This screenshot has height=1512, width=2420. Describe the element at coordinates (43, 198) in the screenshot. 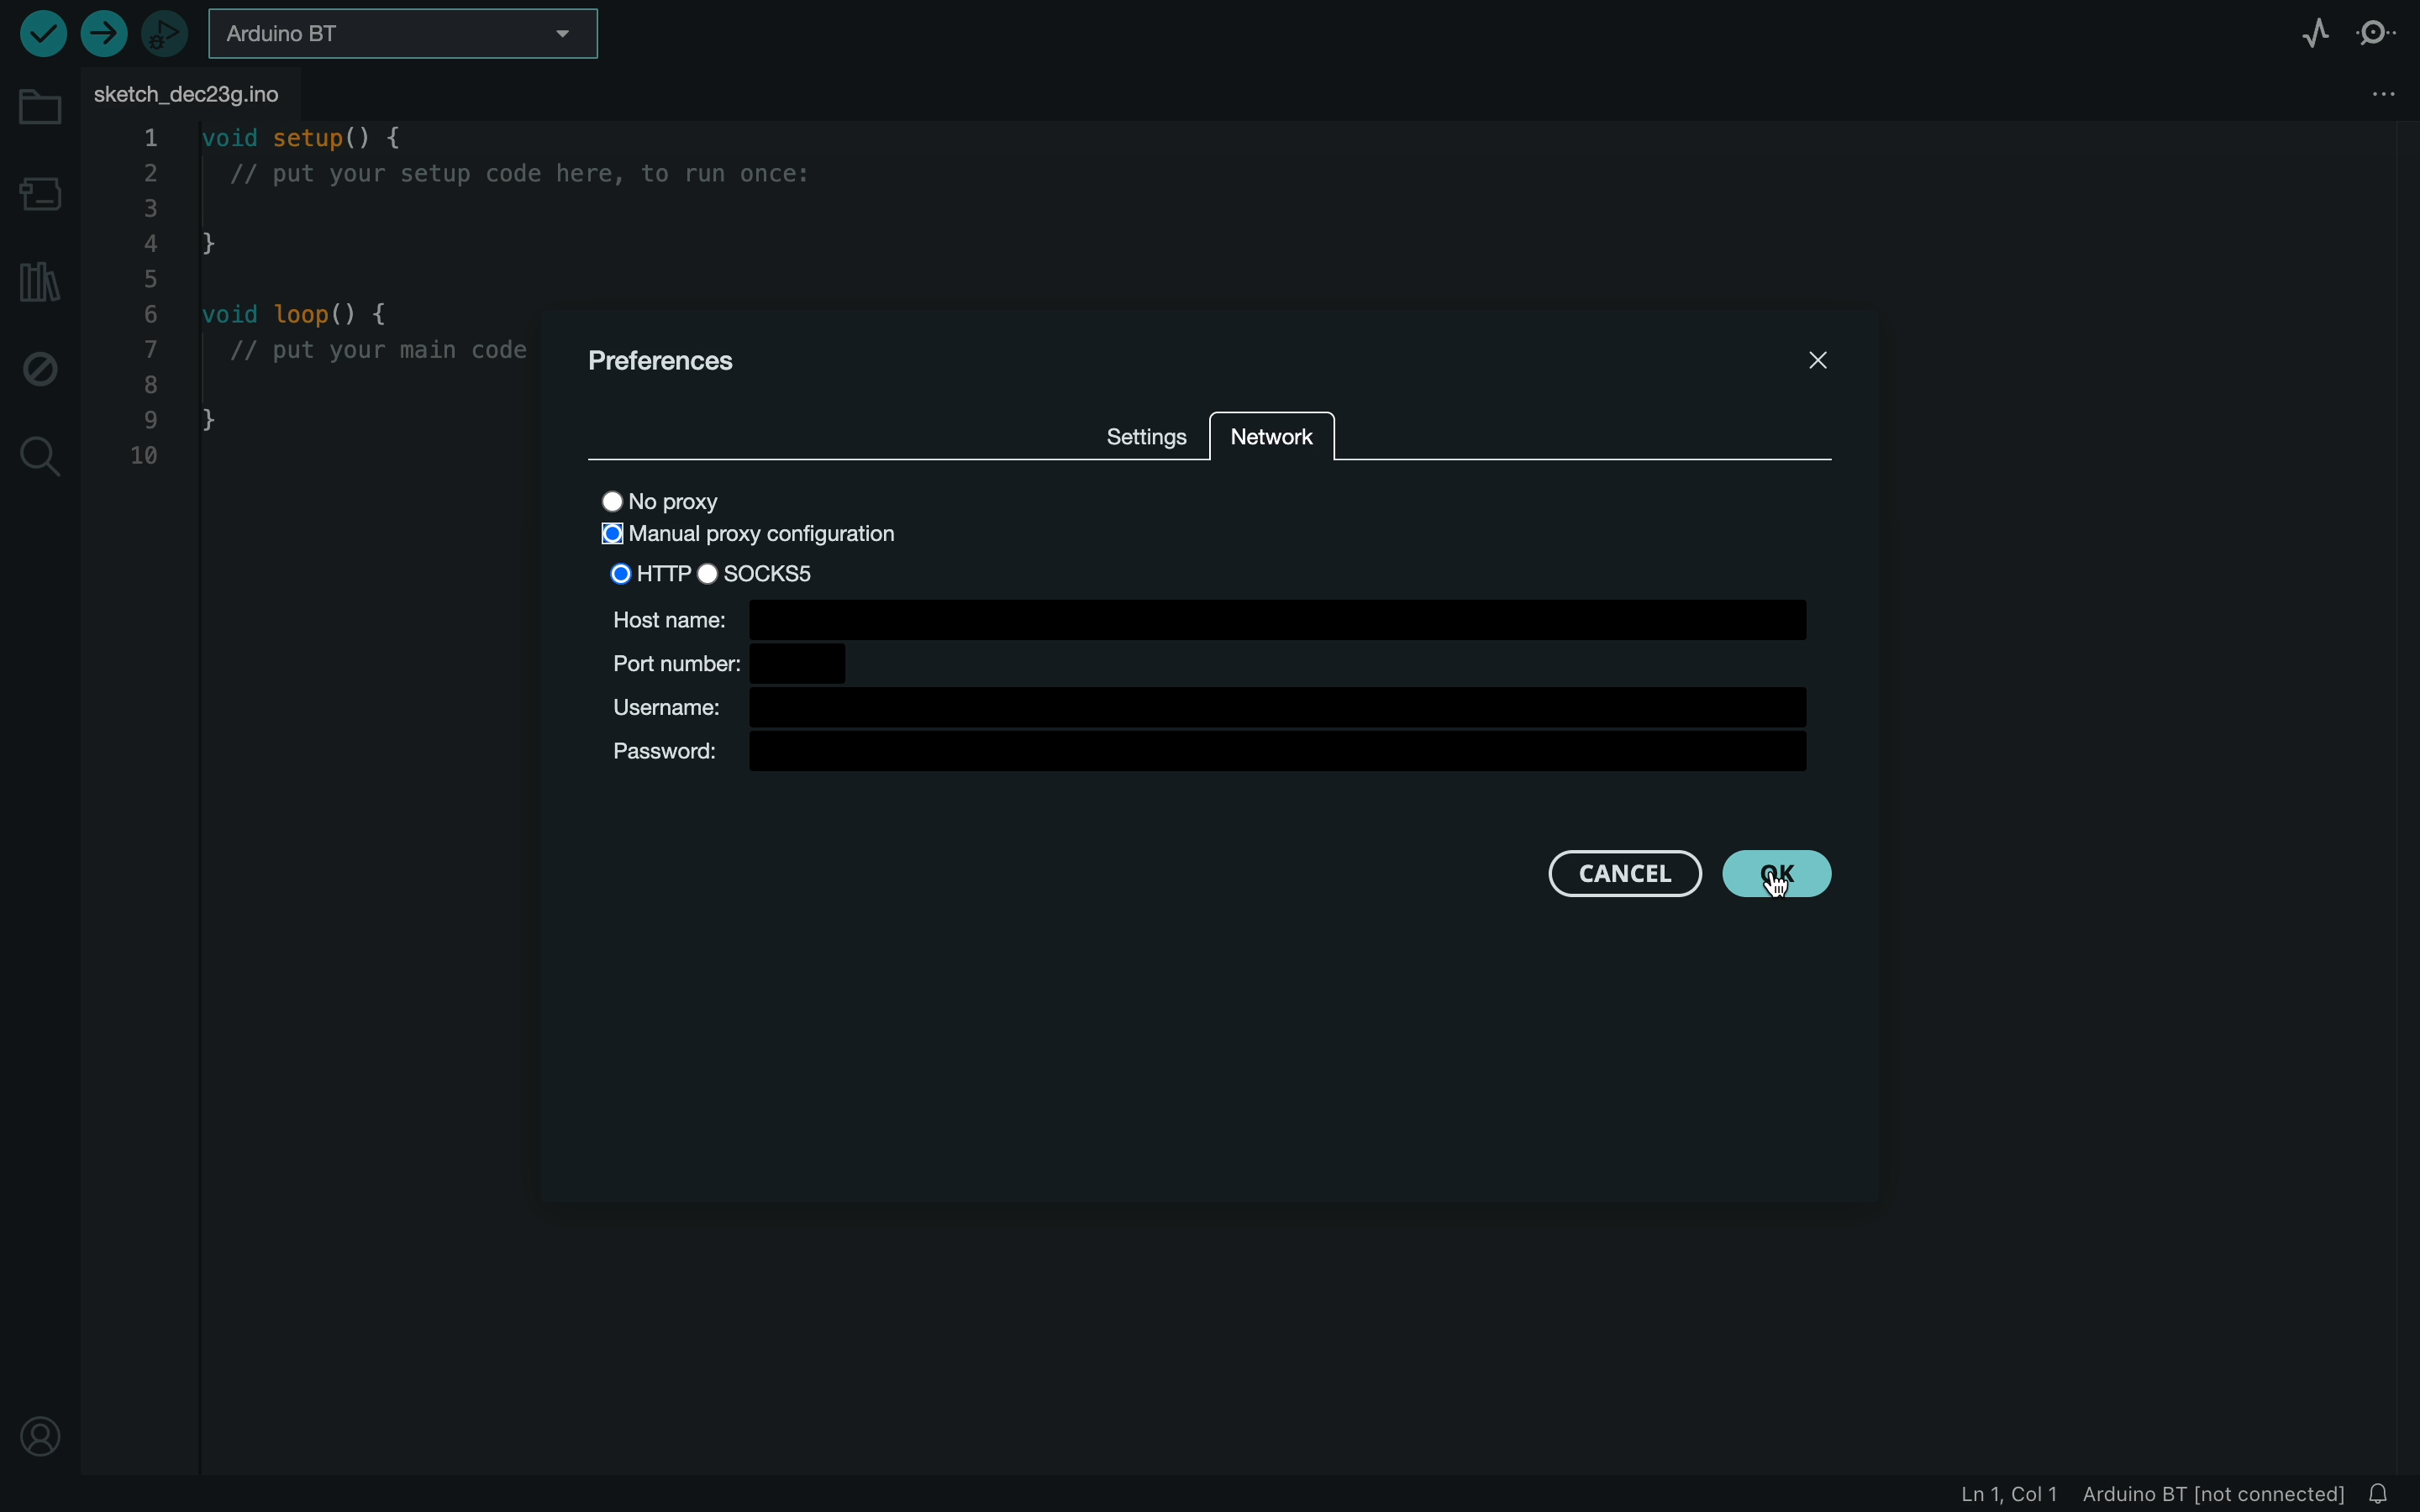

I see `board manager` at that location.